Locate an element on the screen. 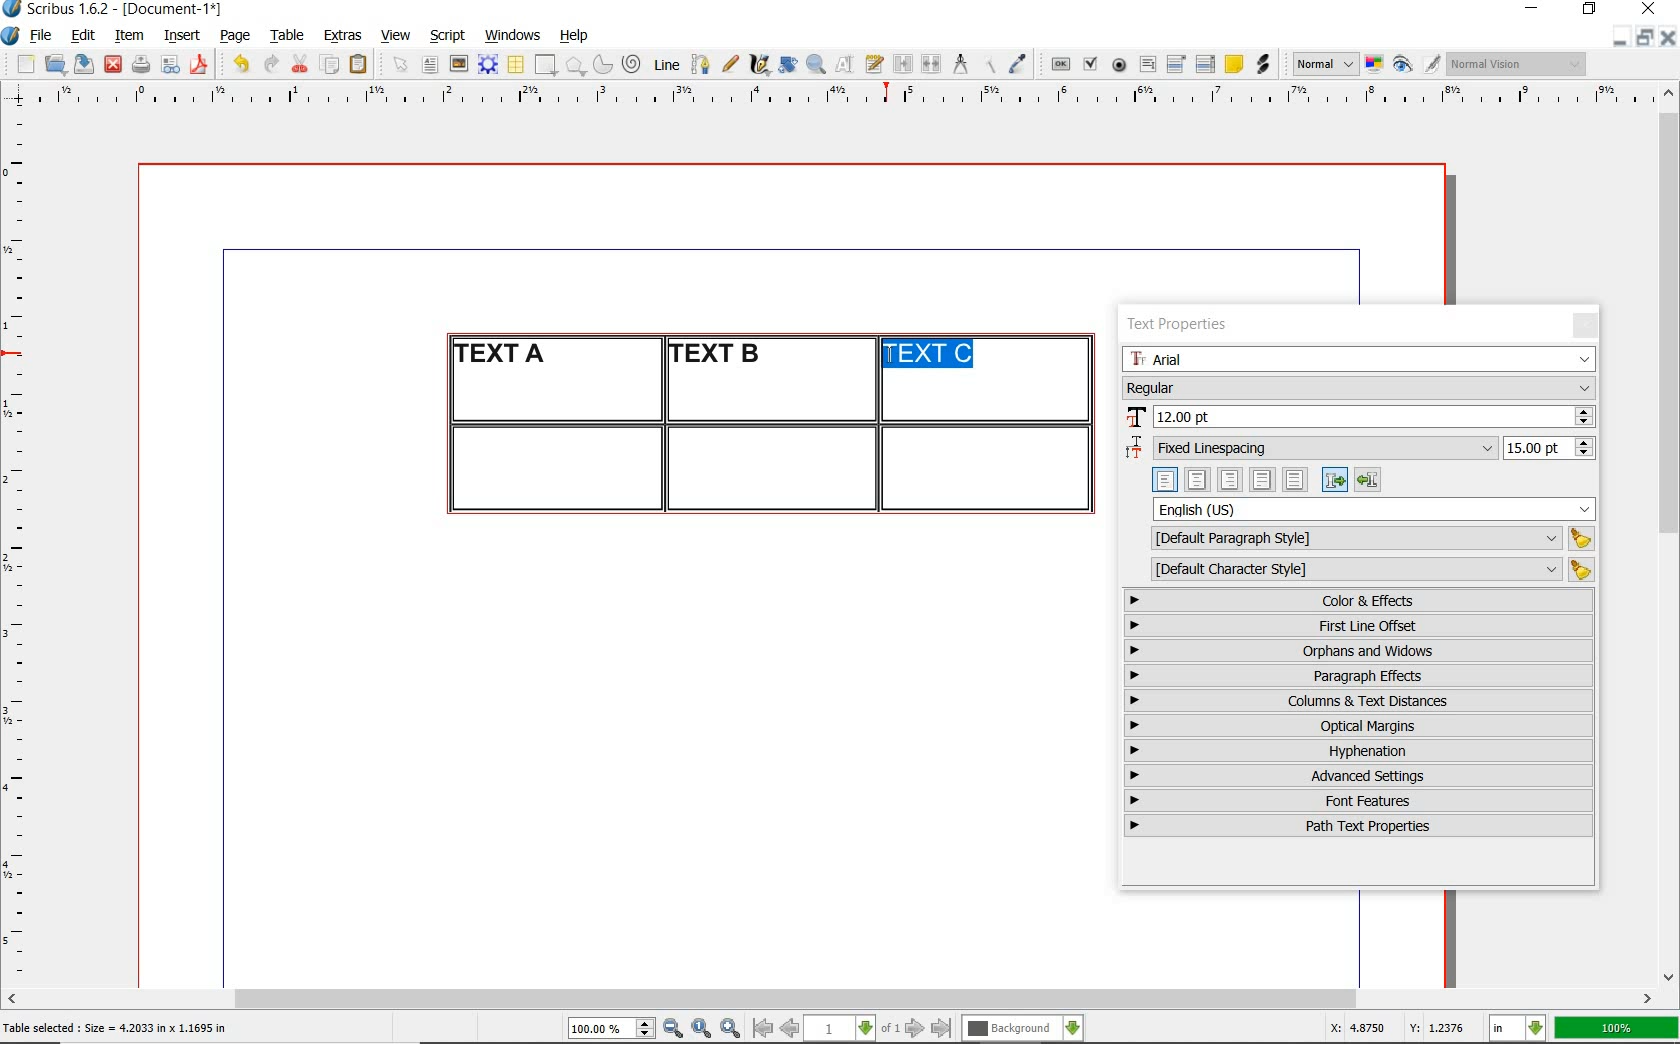 Image resolution: width=1680 pixels, height=1044 pixels. text properties is located at coordinates (1184, 324).